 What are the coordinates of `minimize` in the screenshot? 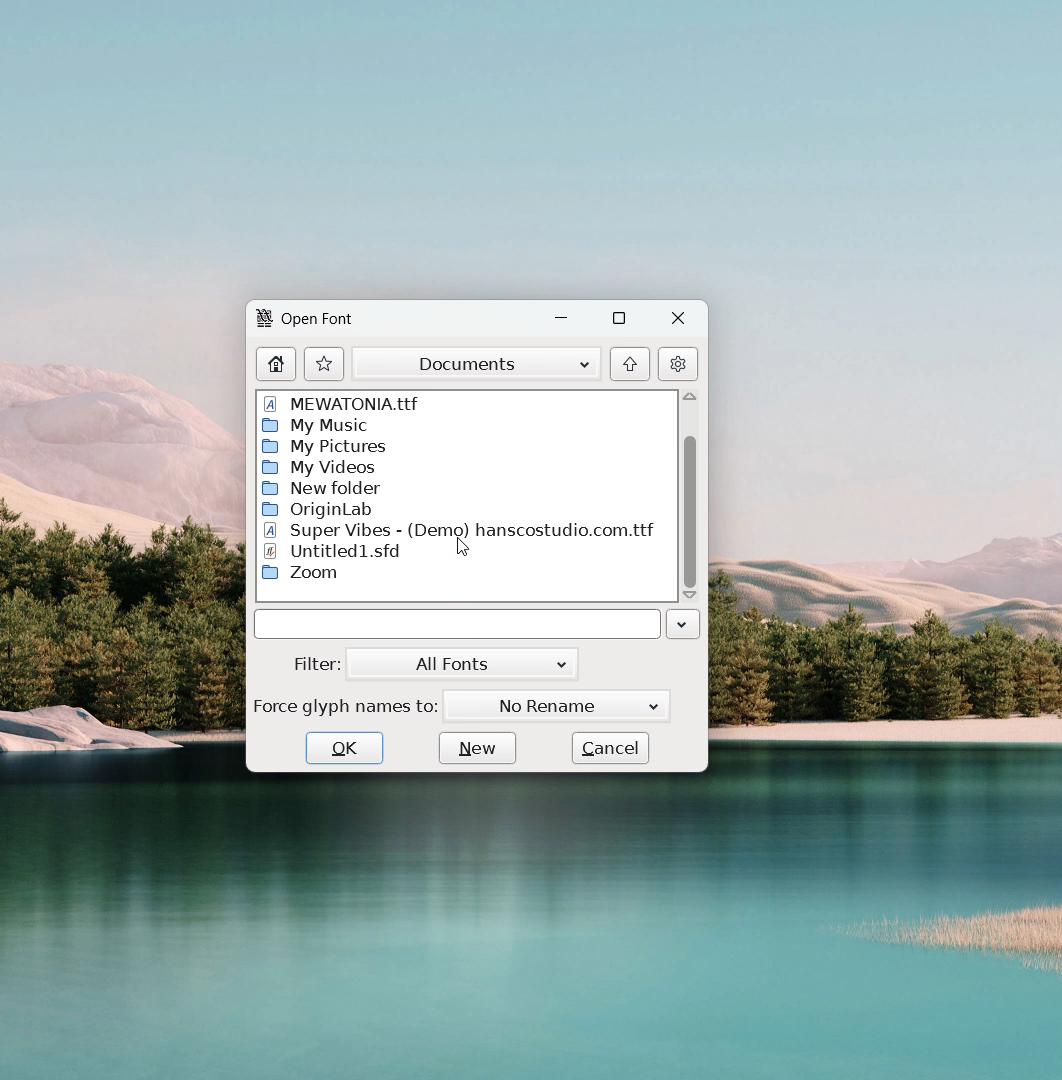 It's located at (562, 318).